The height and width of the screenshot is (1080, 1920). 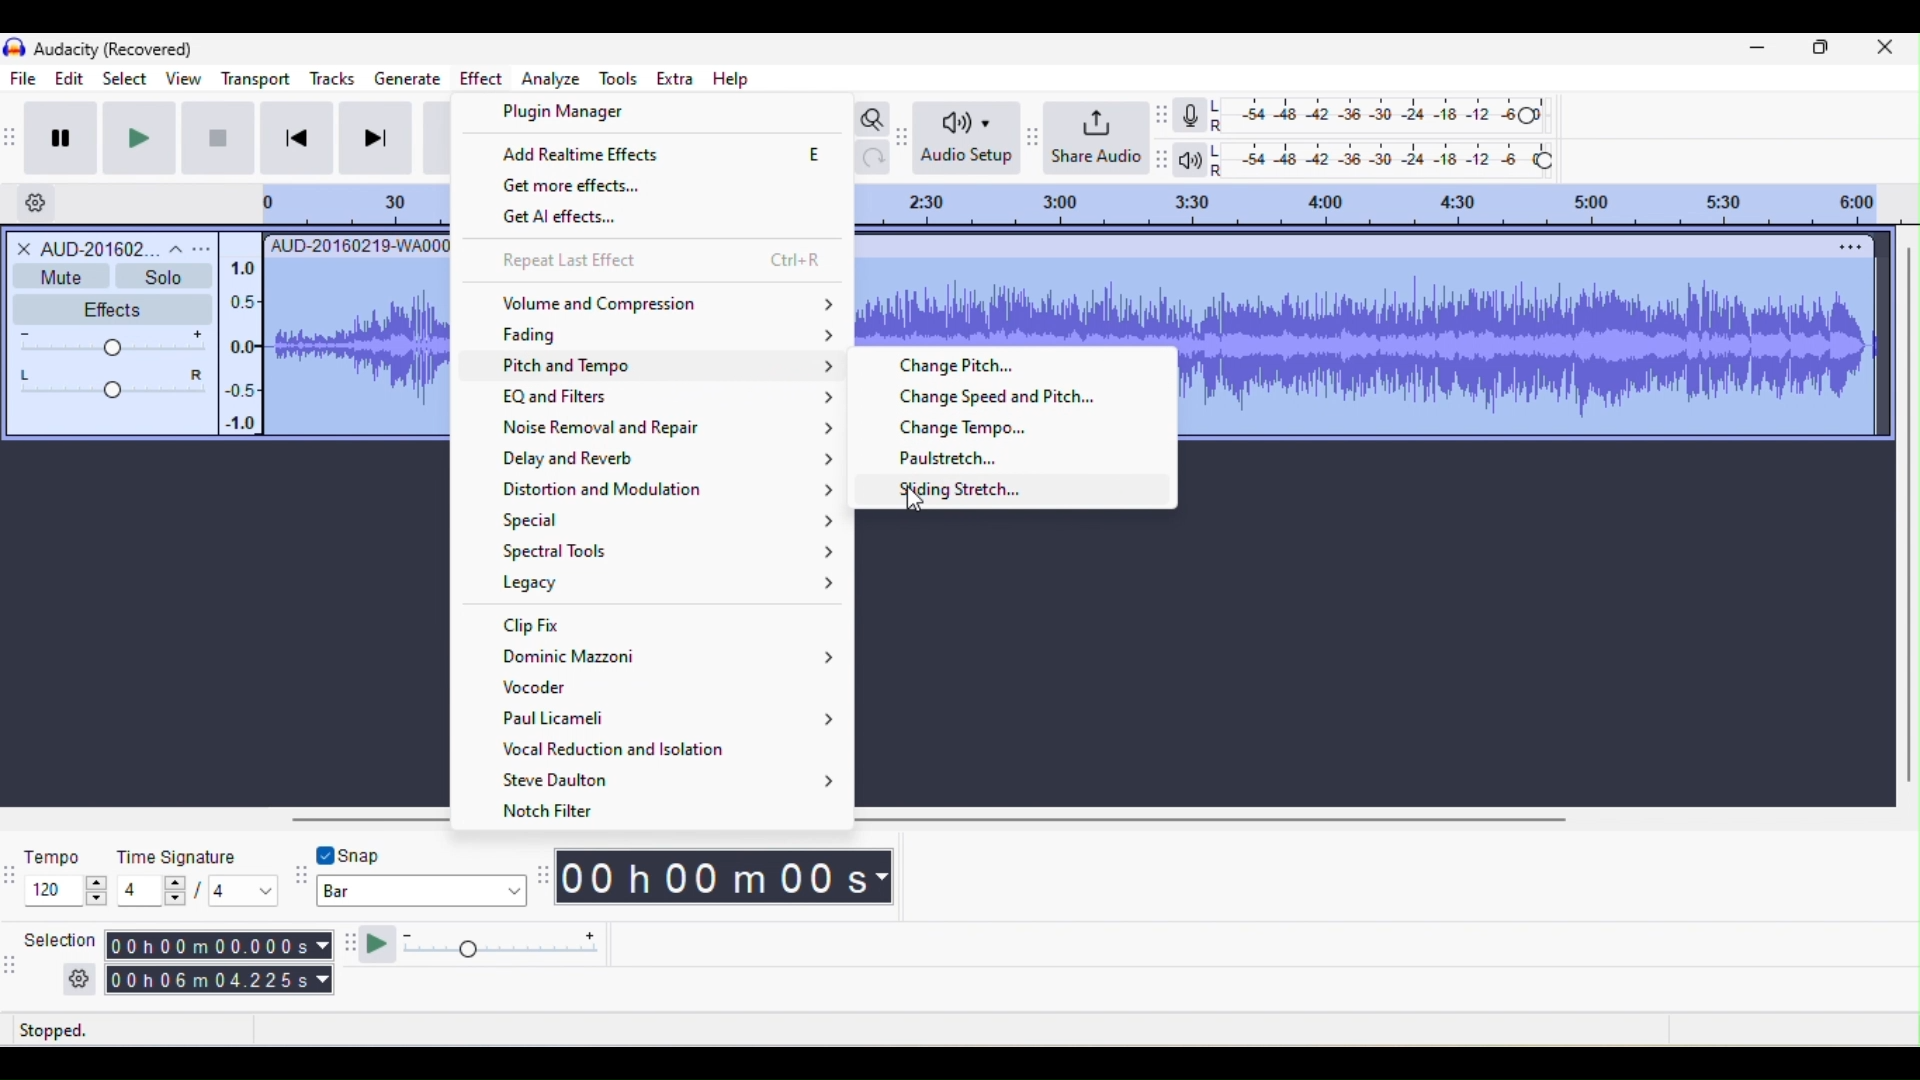 What do you see at coordinates (182, 79) in the screenshot?
I see `view` at bounding box center [182, 79].